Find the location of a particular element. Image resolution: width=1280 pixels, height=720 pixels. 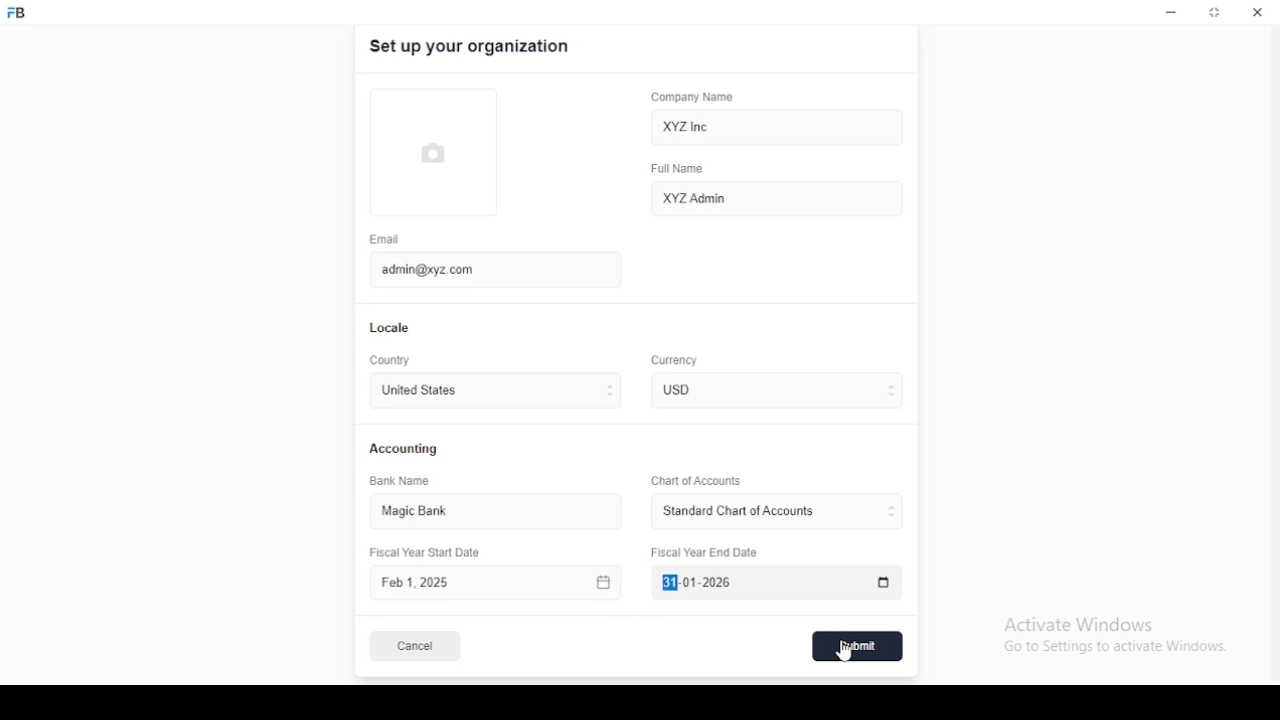

logo tumbnail is located at coordinates (448, 153).